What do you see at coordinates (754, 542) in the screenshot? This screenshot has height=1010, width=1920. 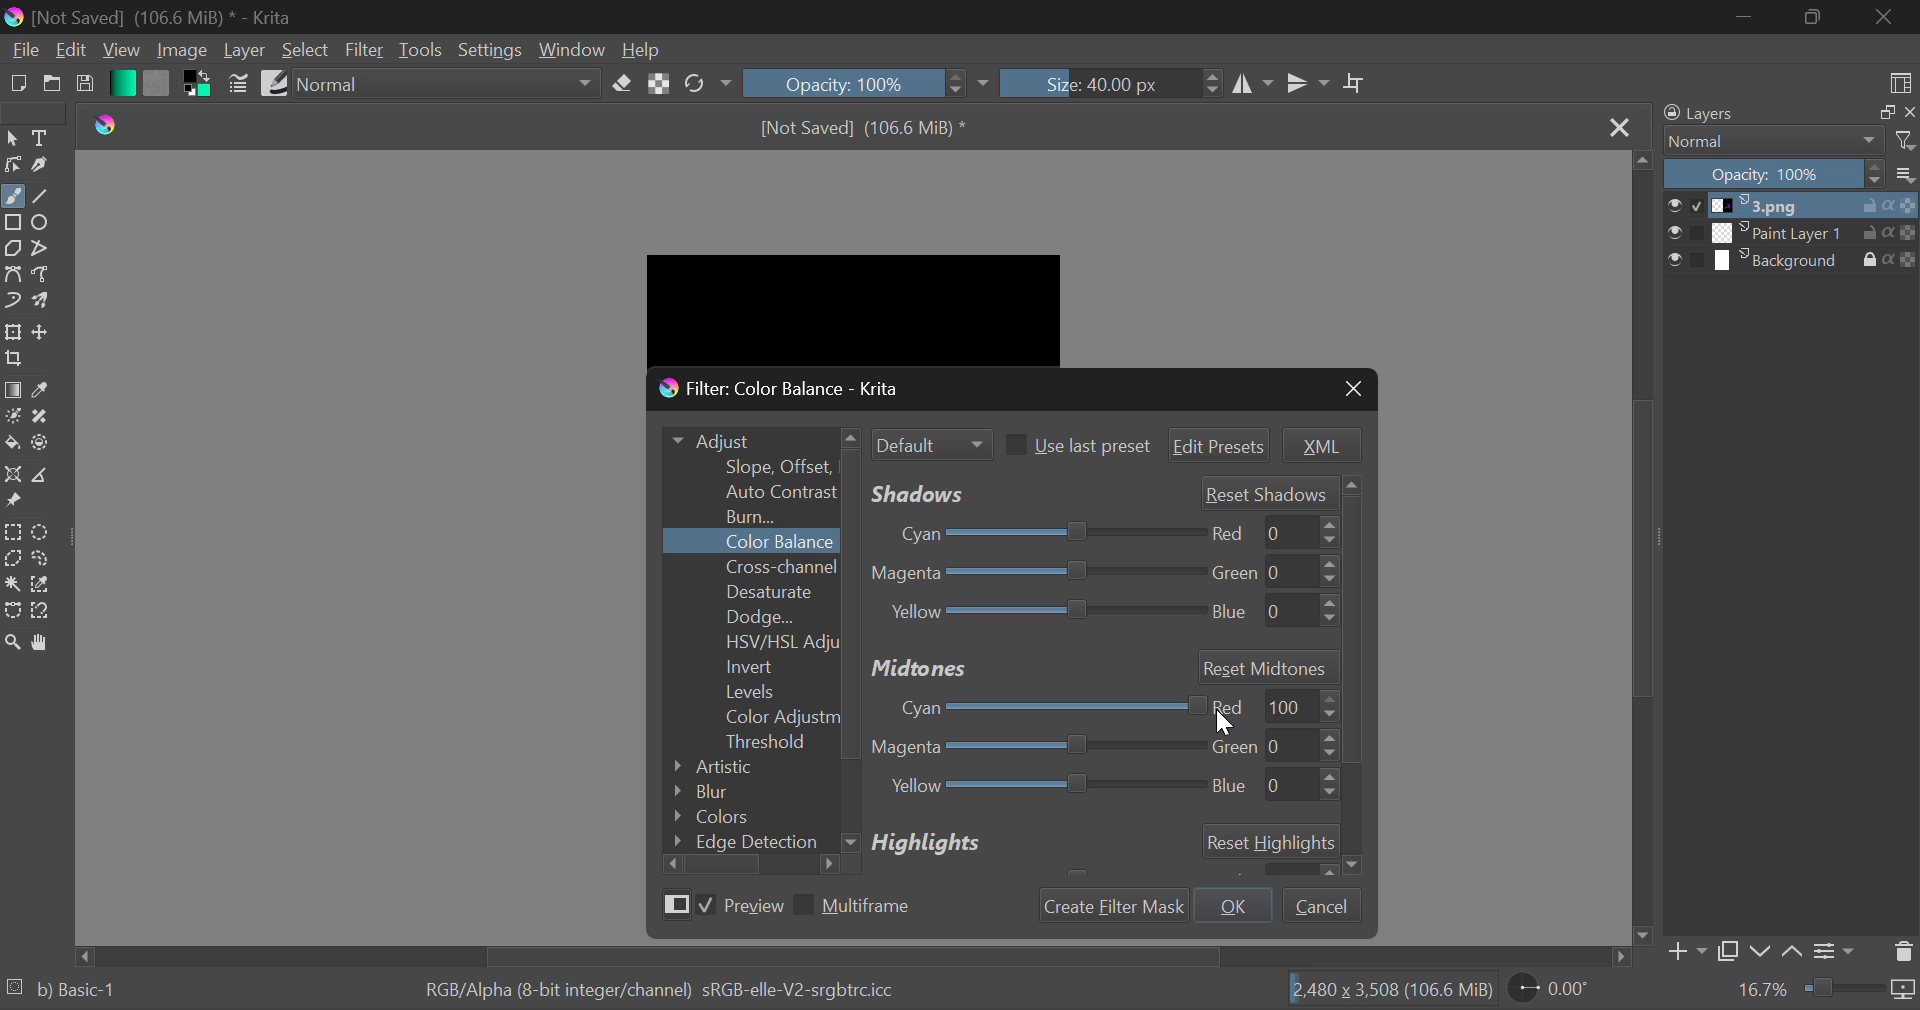 I see `Color Balance` at bounding box center [754, 542].